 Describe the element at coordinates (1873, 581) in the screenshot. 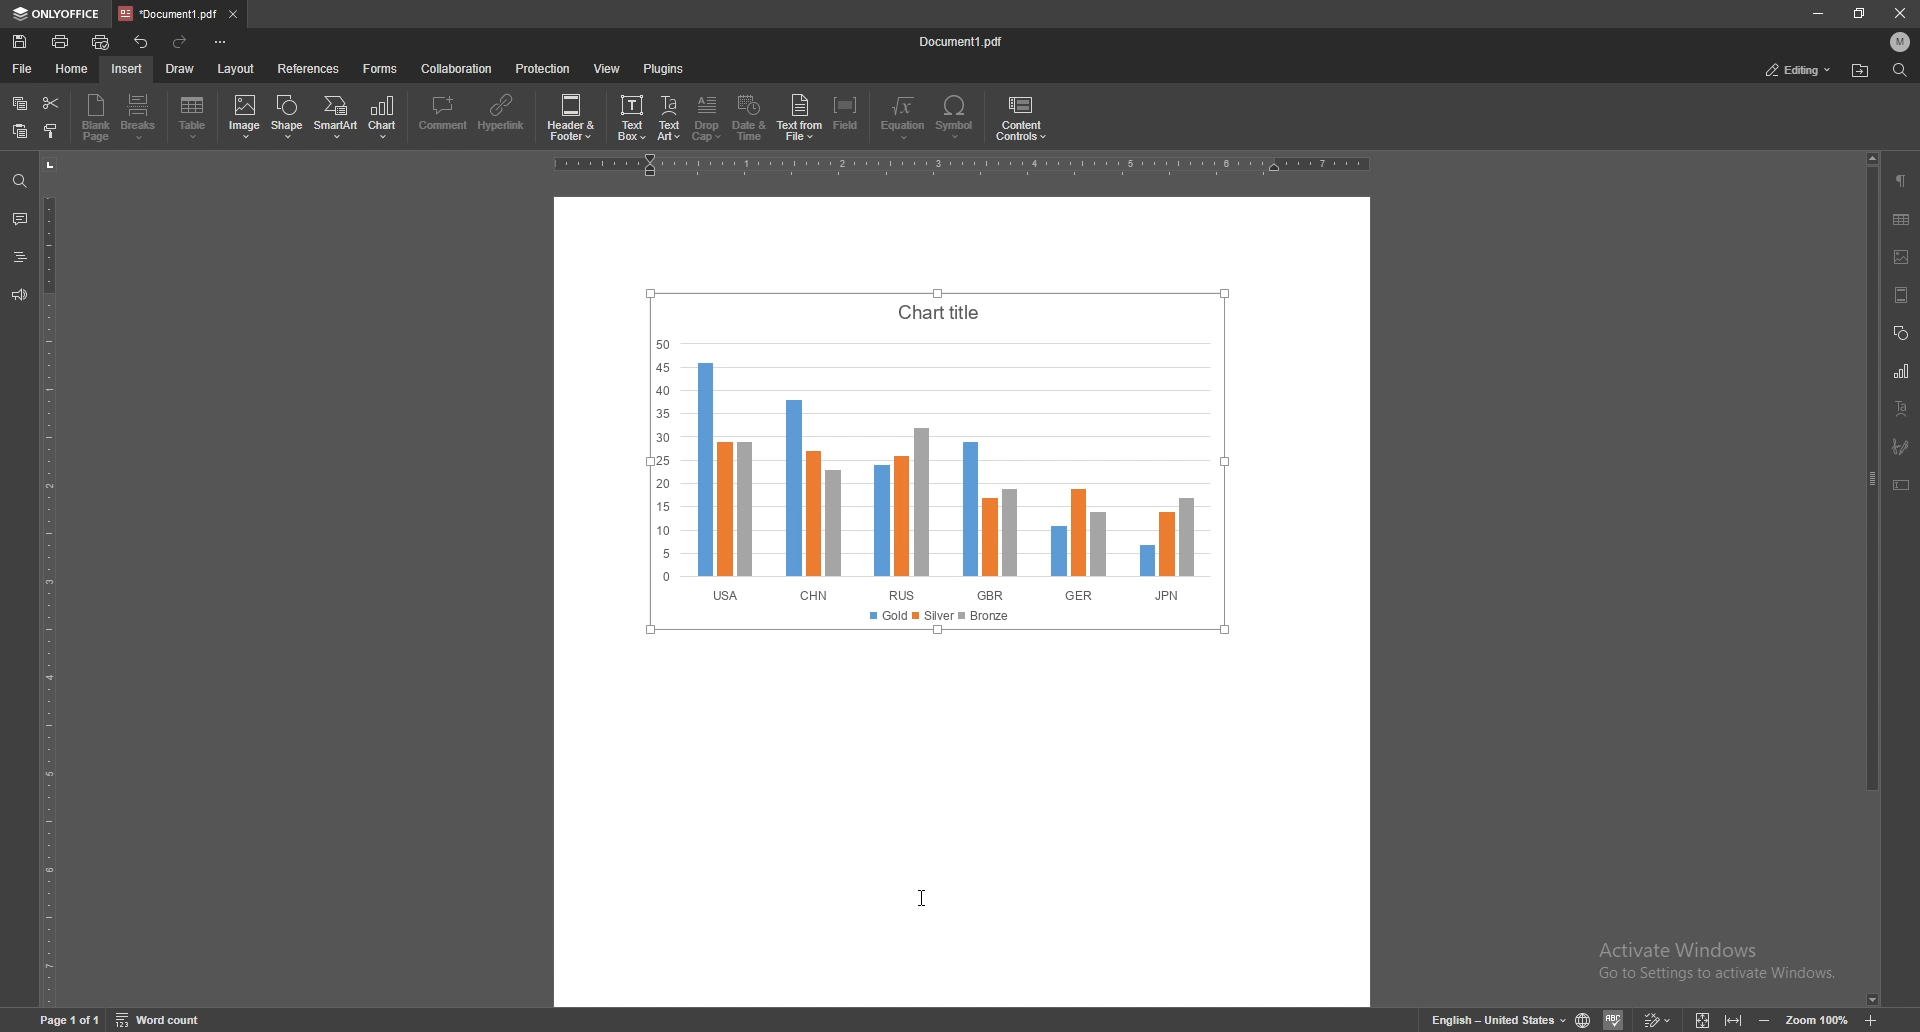

I see `scroll bar` at that location.